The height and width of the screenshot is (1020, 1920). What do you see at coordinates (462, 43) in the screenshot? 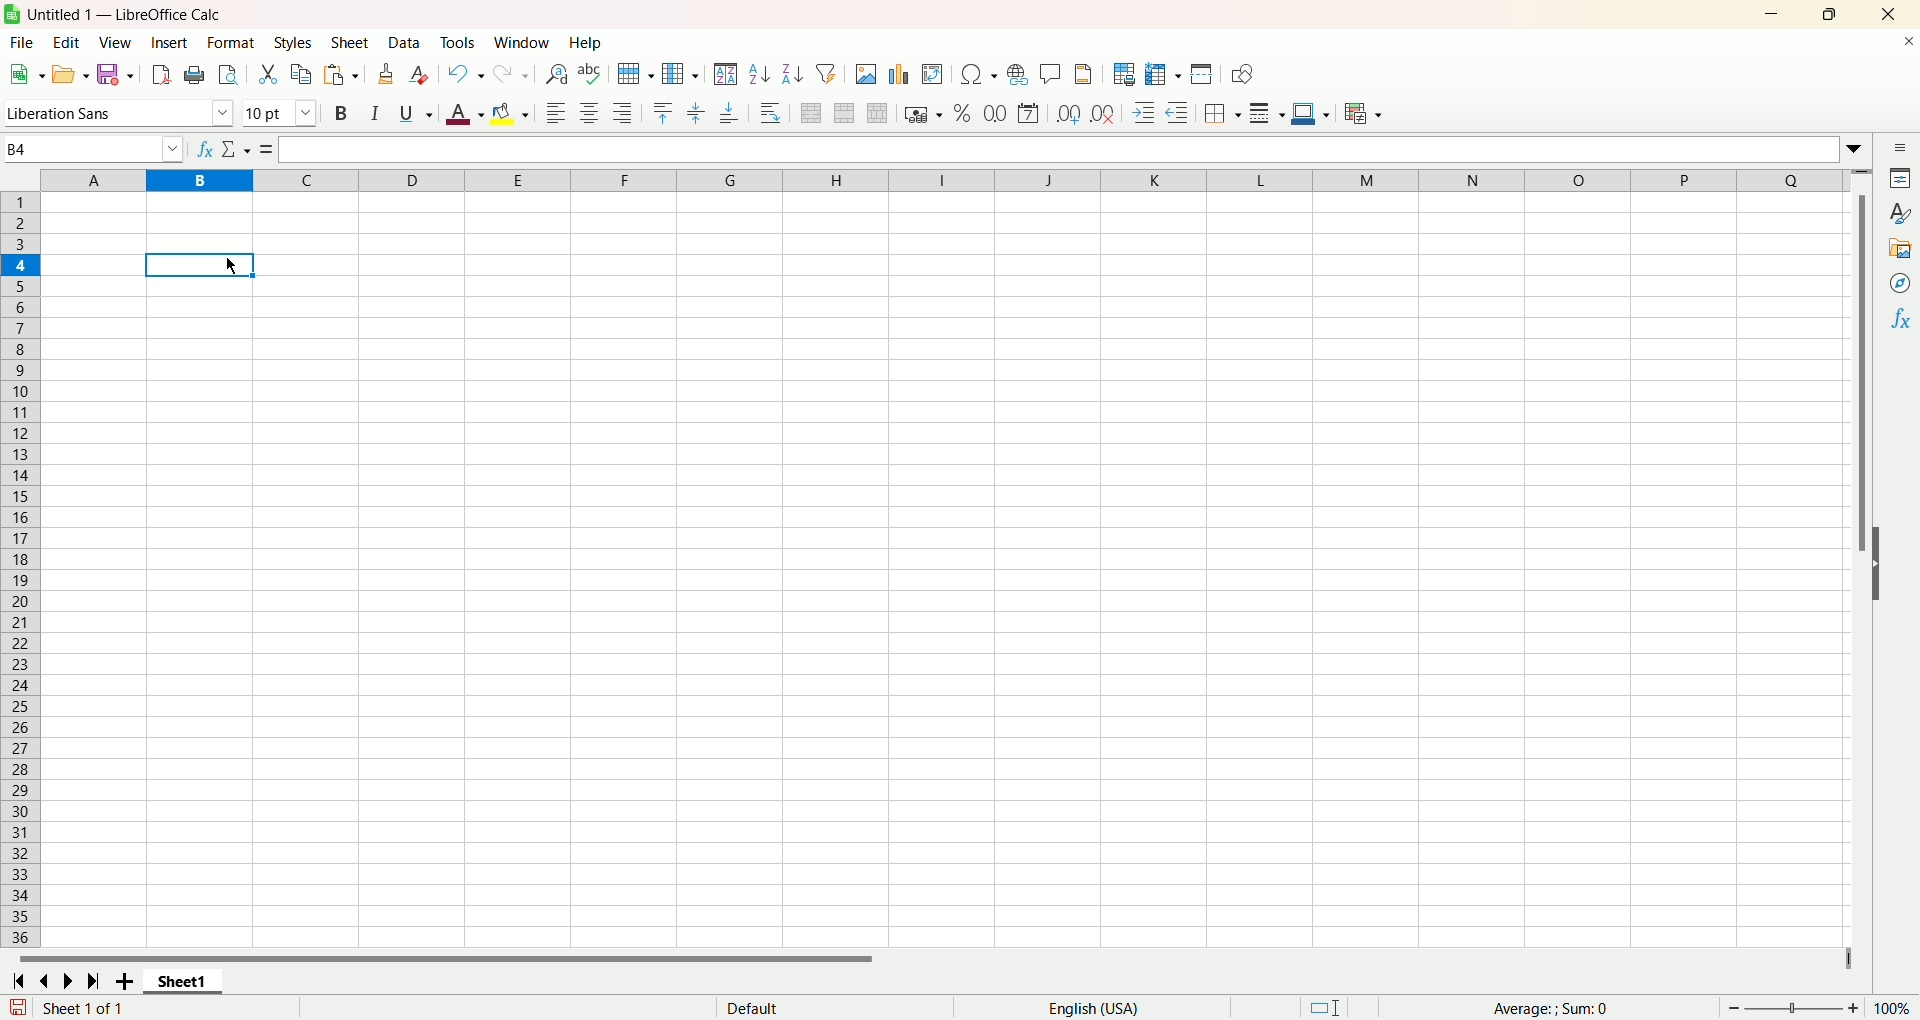
I see `tools` at bounding box center [462, 43].